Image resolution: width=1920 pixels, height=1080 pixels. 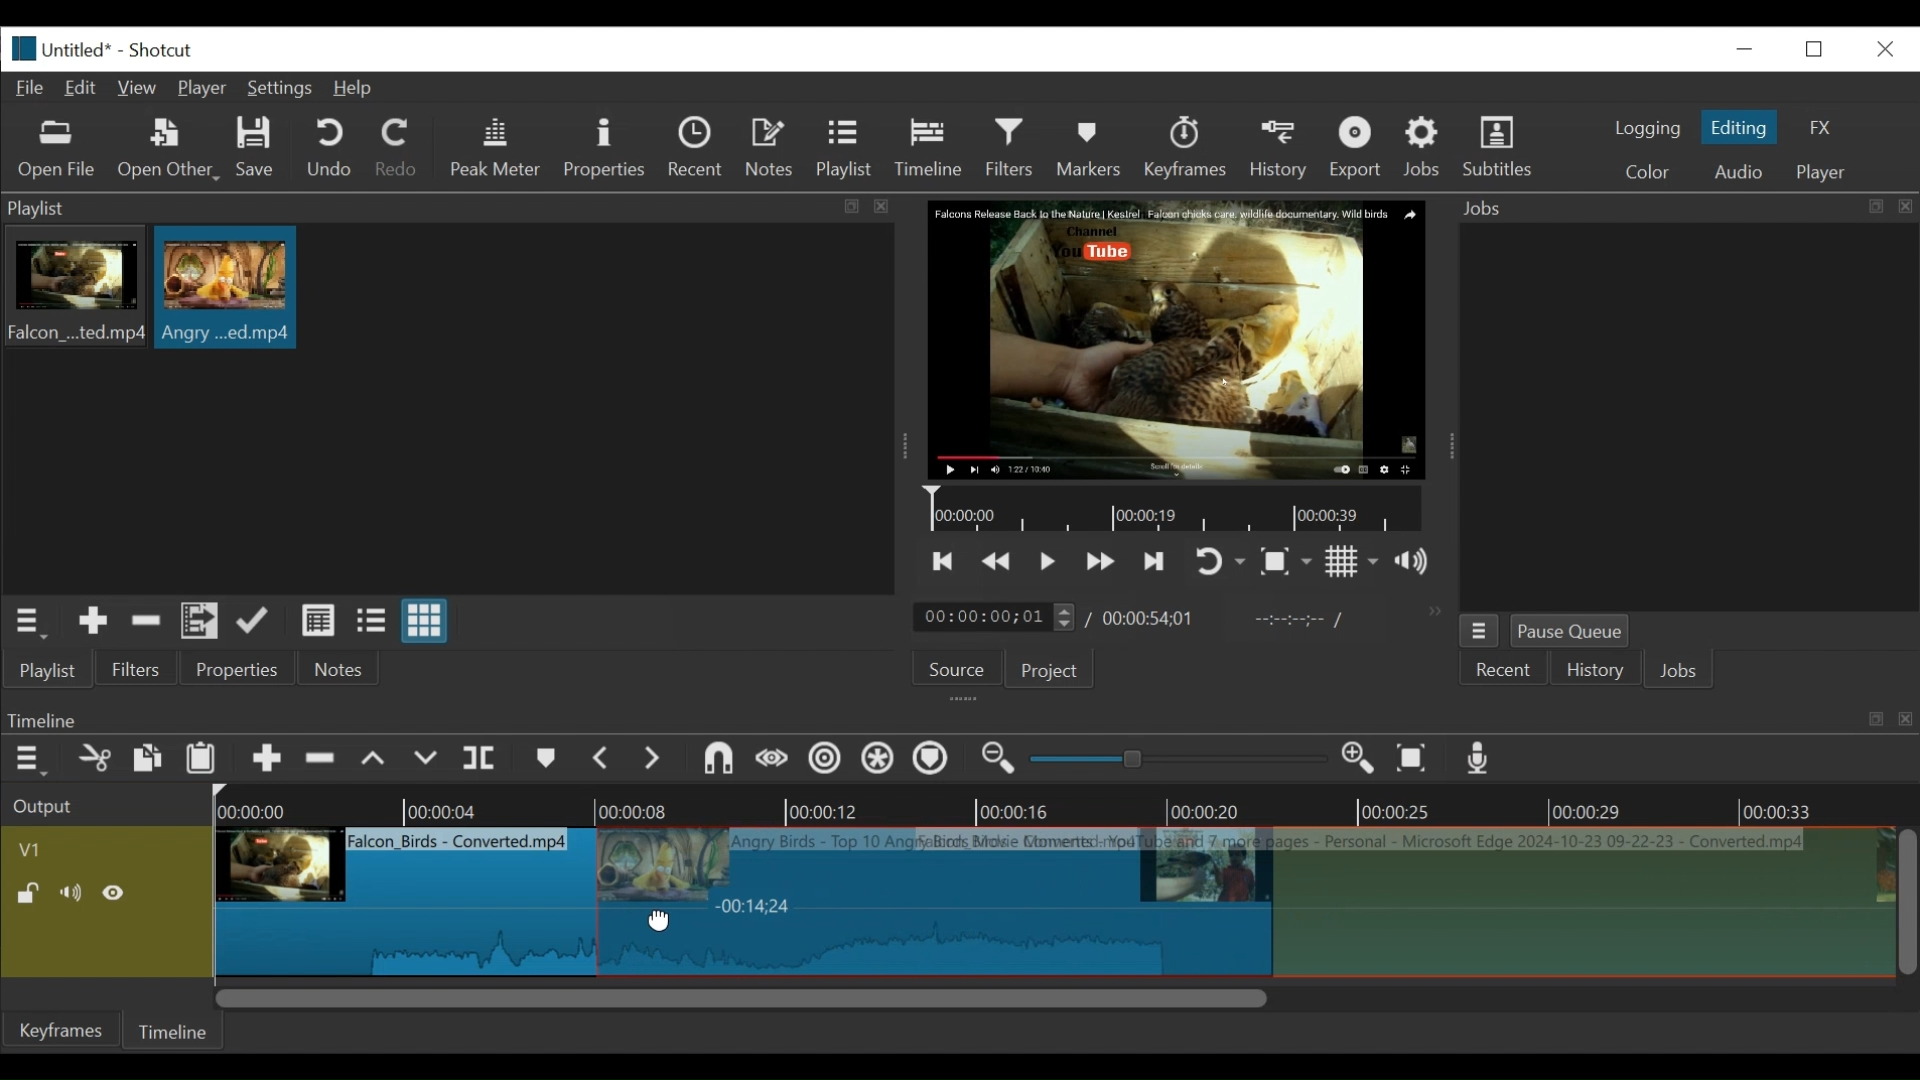 I want to click on snap, so click(x=721, y=761).